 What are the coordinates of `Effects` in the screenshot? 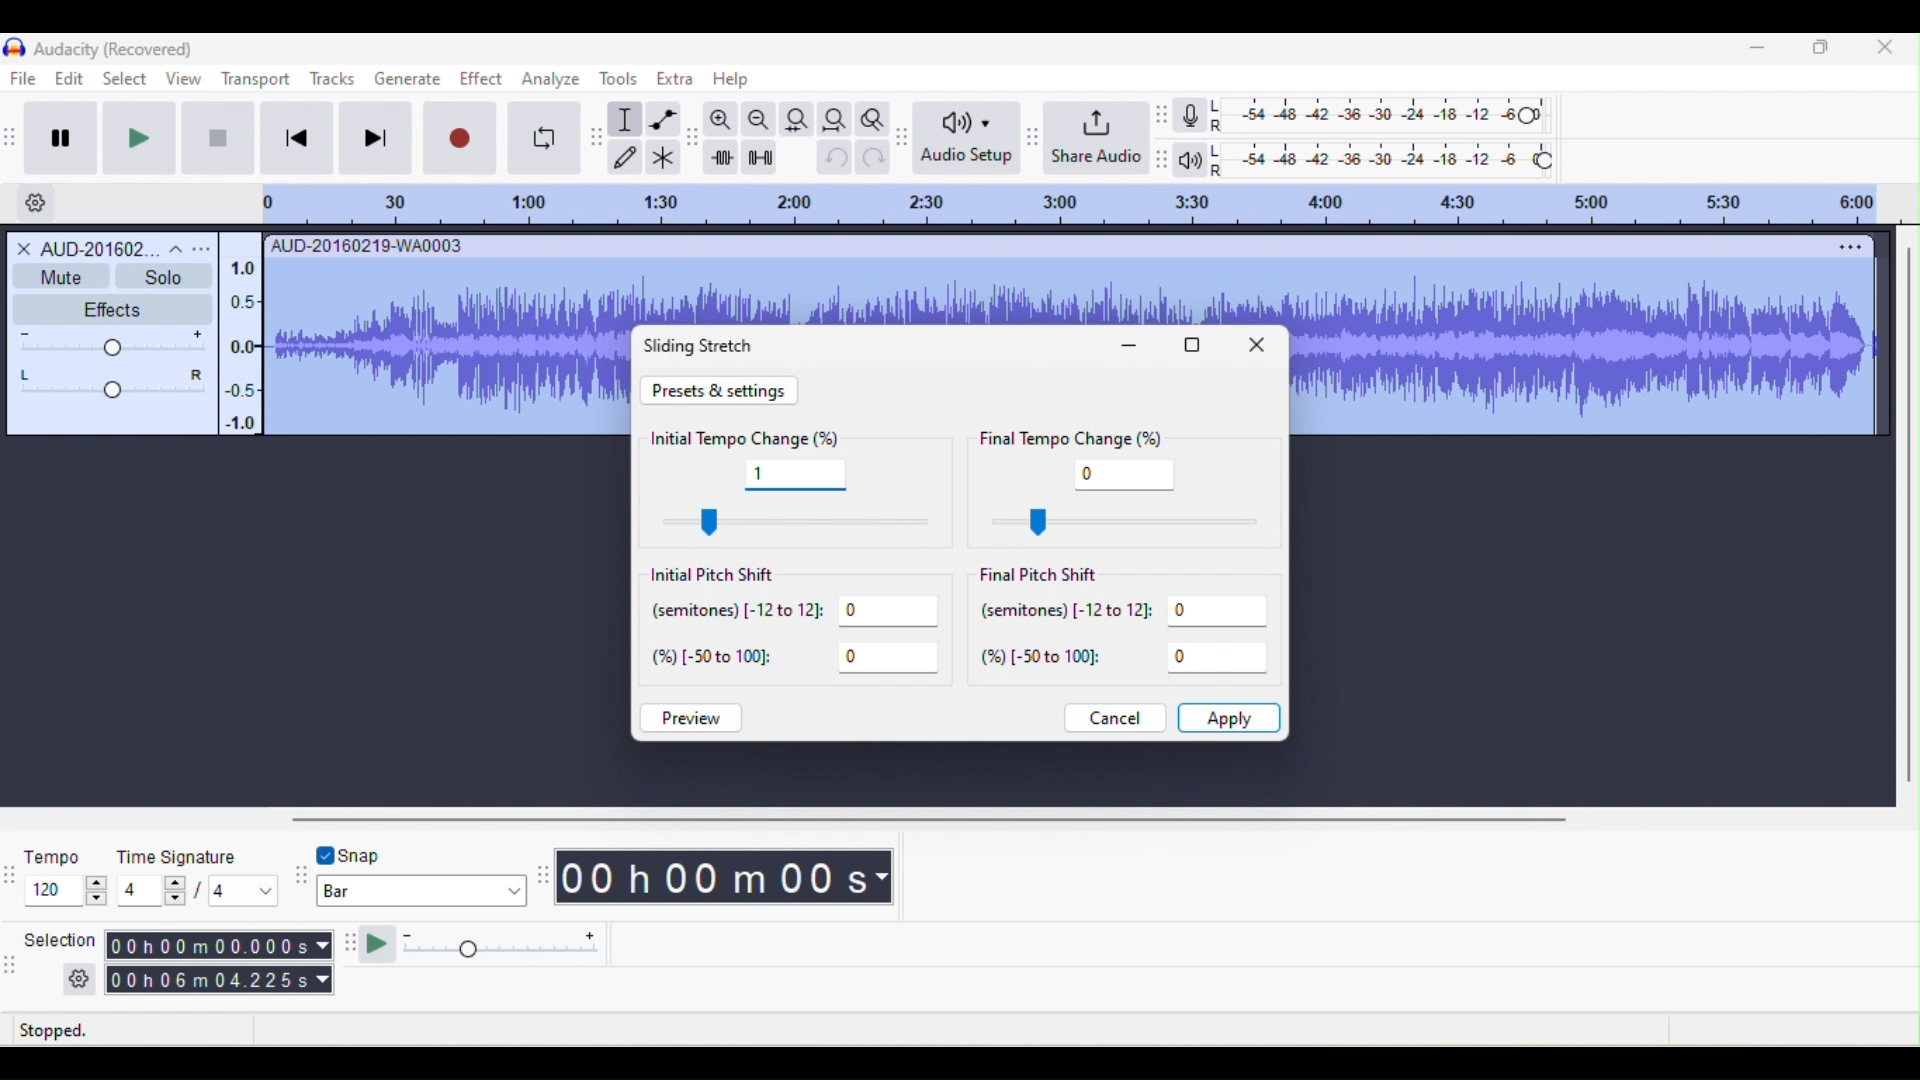 It's located at (103, 309).